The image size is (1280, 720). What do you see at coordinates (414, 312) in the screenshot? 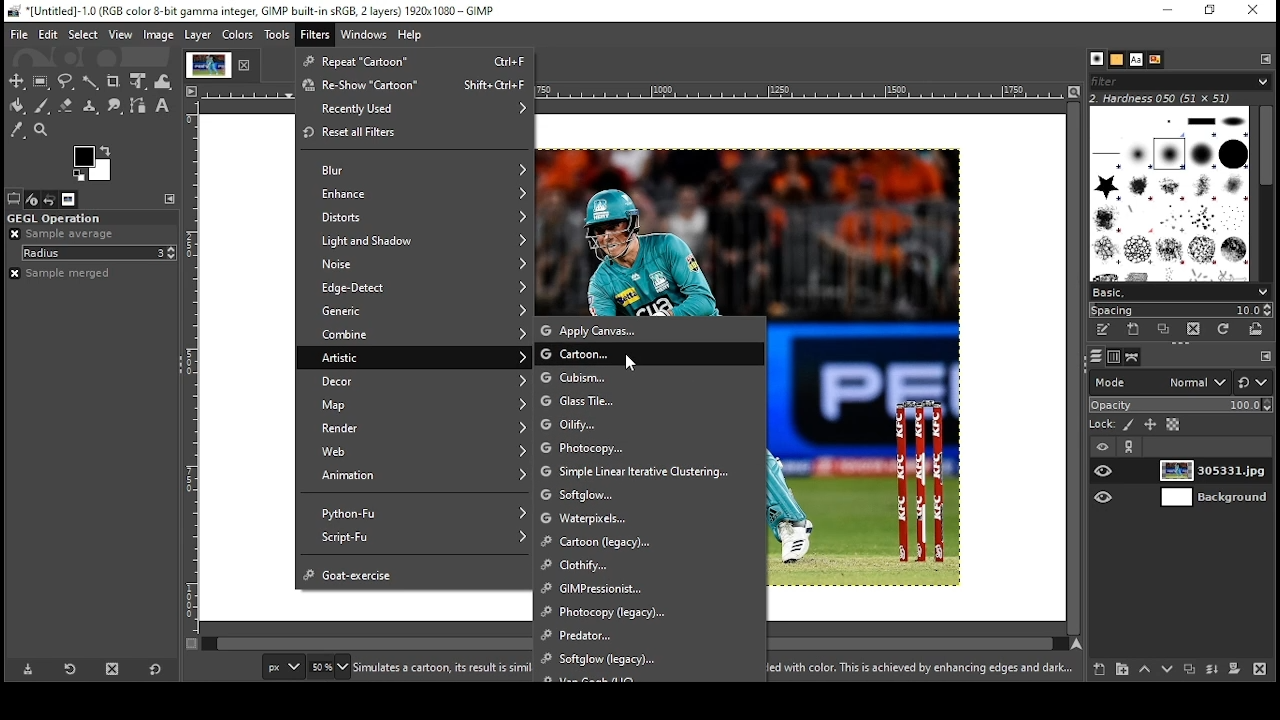
I see `generic` at bounding box center [414, 312].